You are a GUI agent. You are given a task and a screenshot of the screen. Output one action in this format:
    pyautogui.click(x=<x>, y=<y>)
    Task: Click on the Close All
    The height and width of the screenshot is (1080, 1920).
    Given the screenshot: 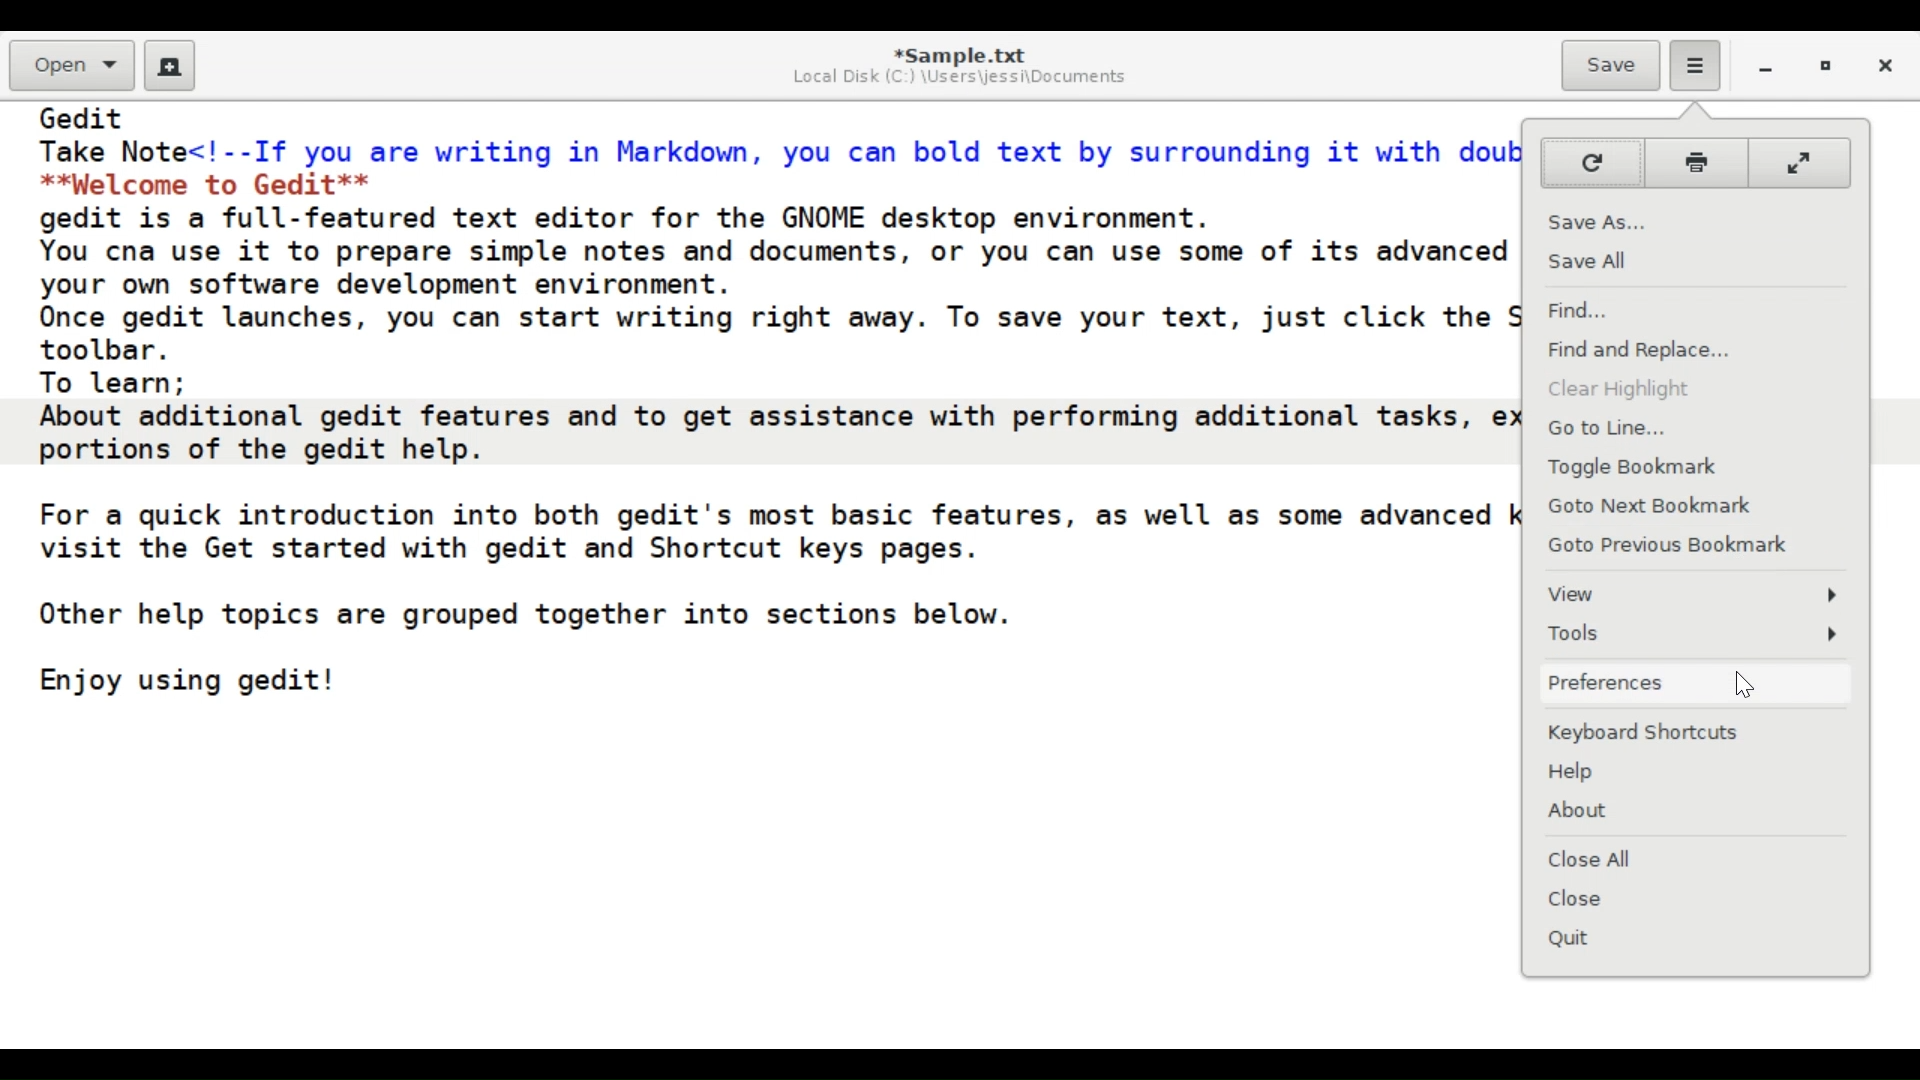 What is the action you would take?
    pyautogui.click(x=1696, y=858)
    